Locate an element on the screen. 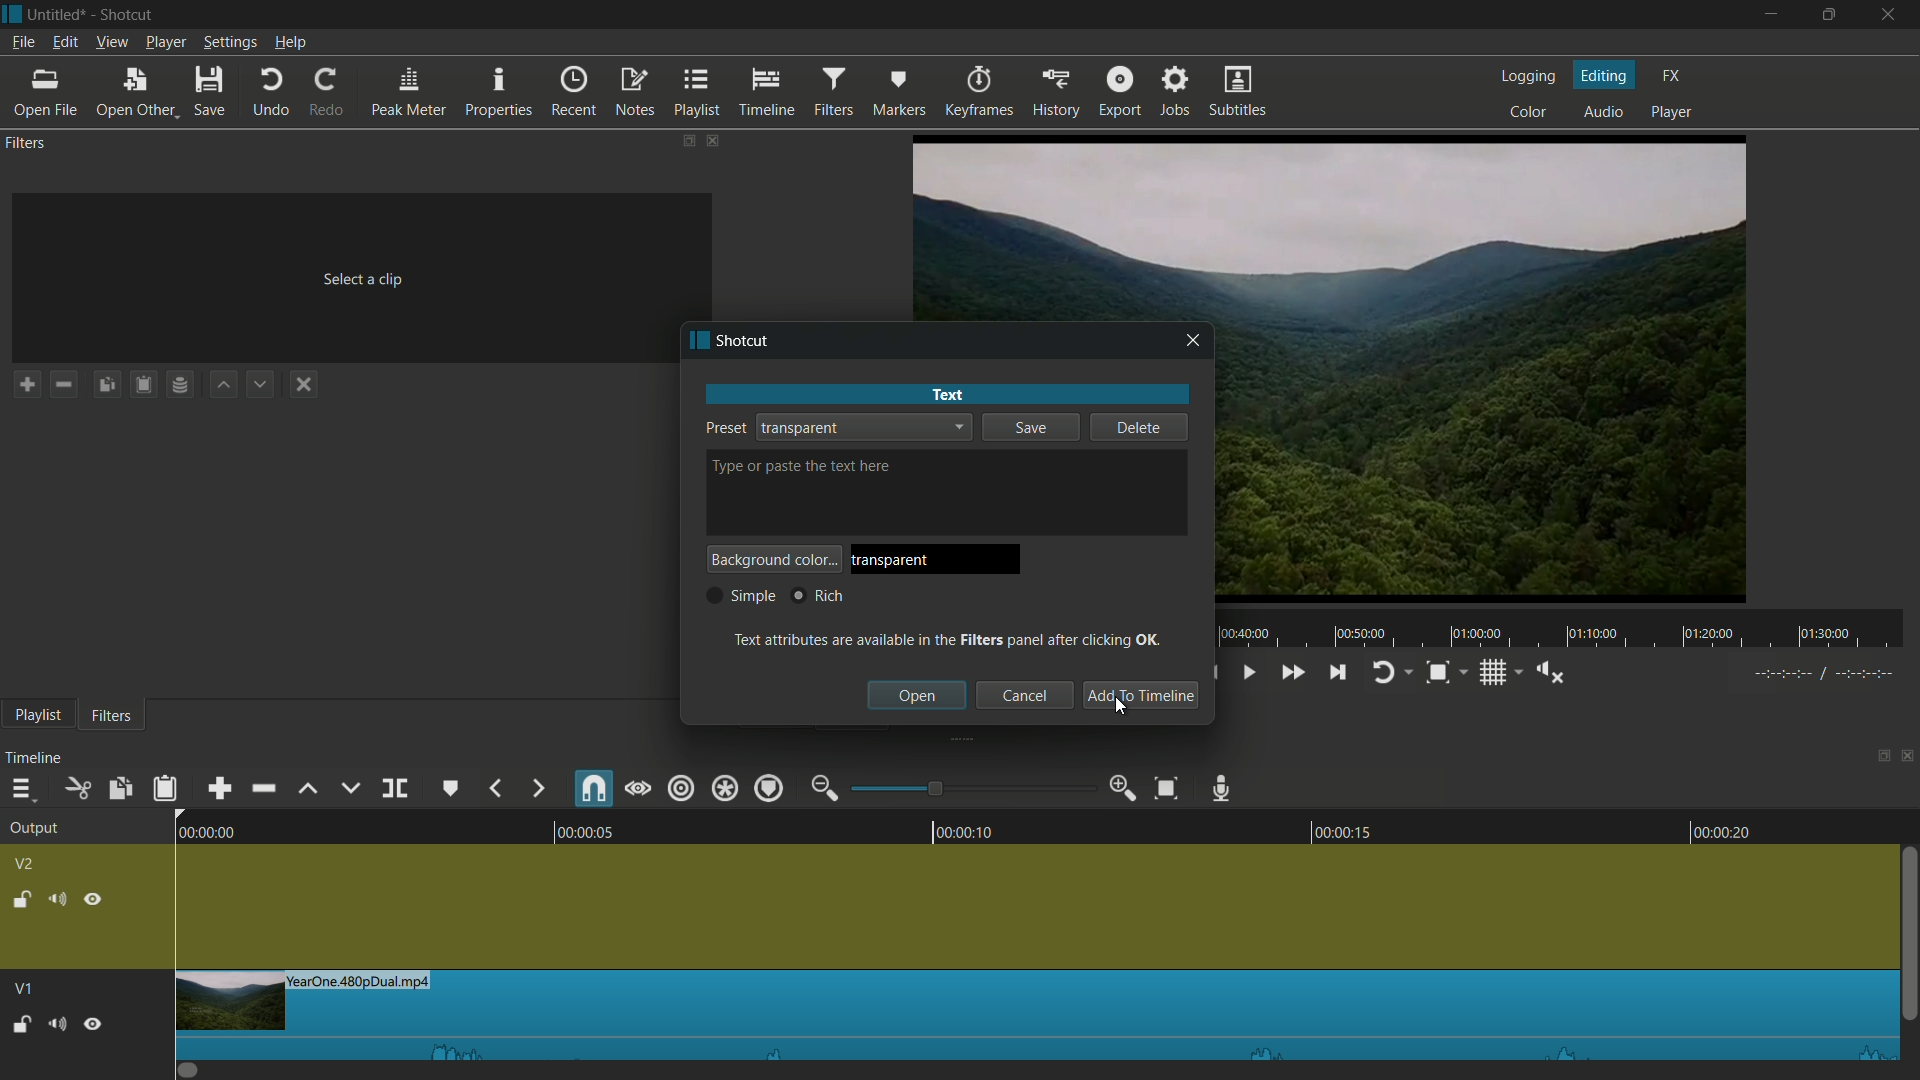 The width and height of the screenshot is (1920, 1080). v2 is located at coordinates (26, 863).